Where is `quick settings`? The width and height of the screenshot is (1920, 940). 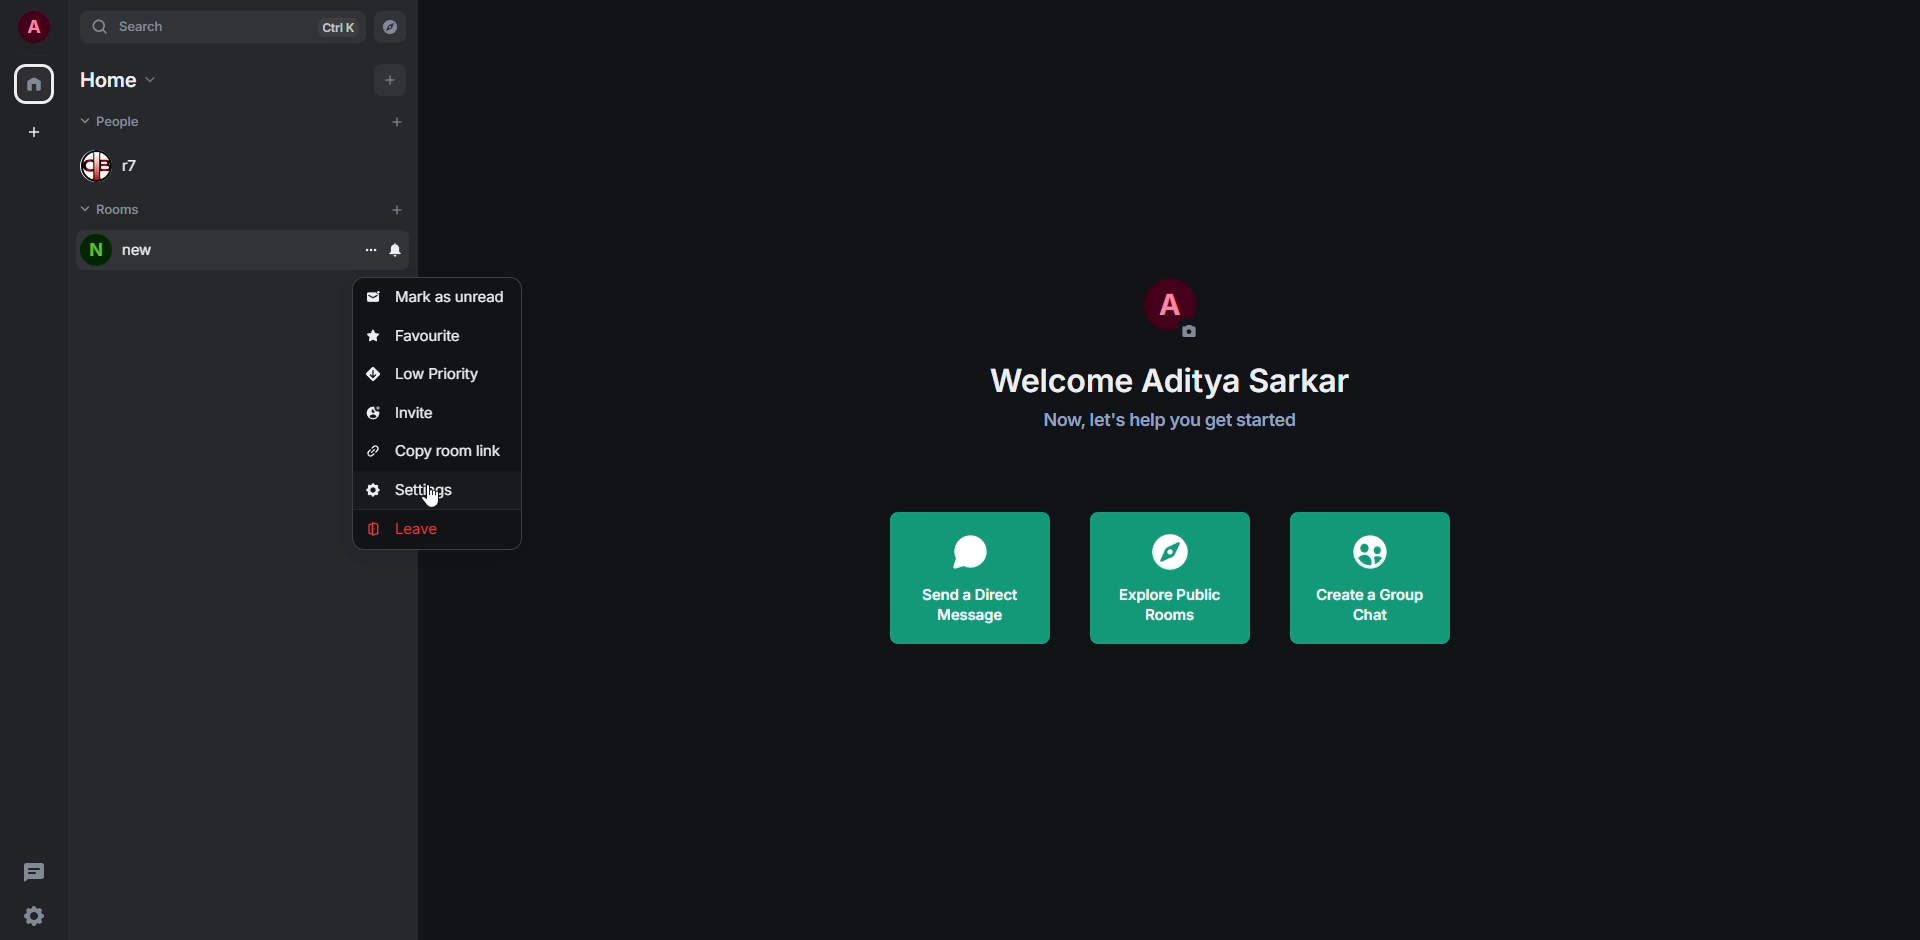 quick settings is located at coordinates (32, 916).